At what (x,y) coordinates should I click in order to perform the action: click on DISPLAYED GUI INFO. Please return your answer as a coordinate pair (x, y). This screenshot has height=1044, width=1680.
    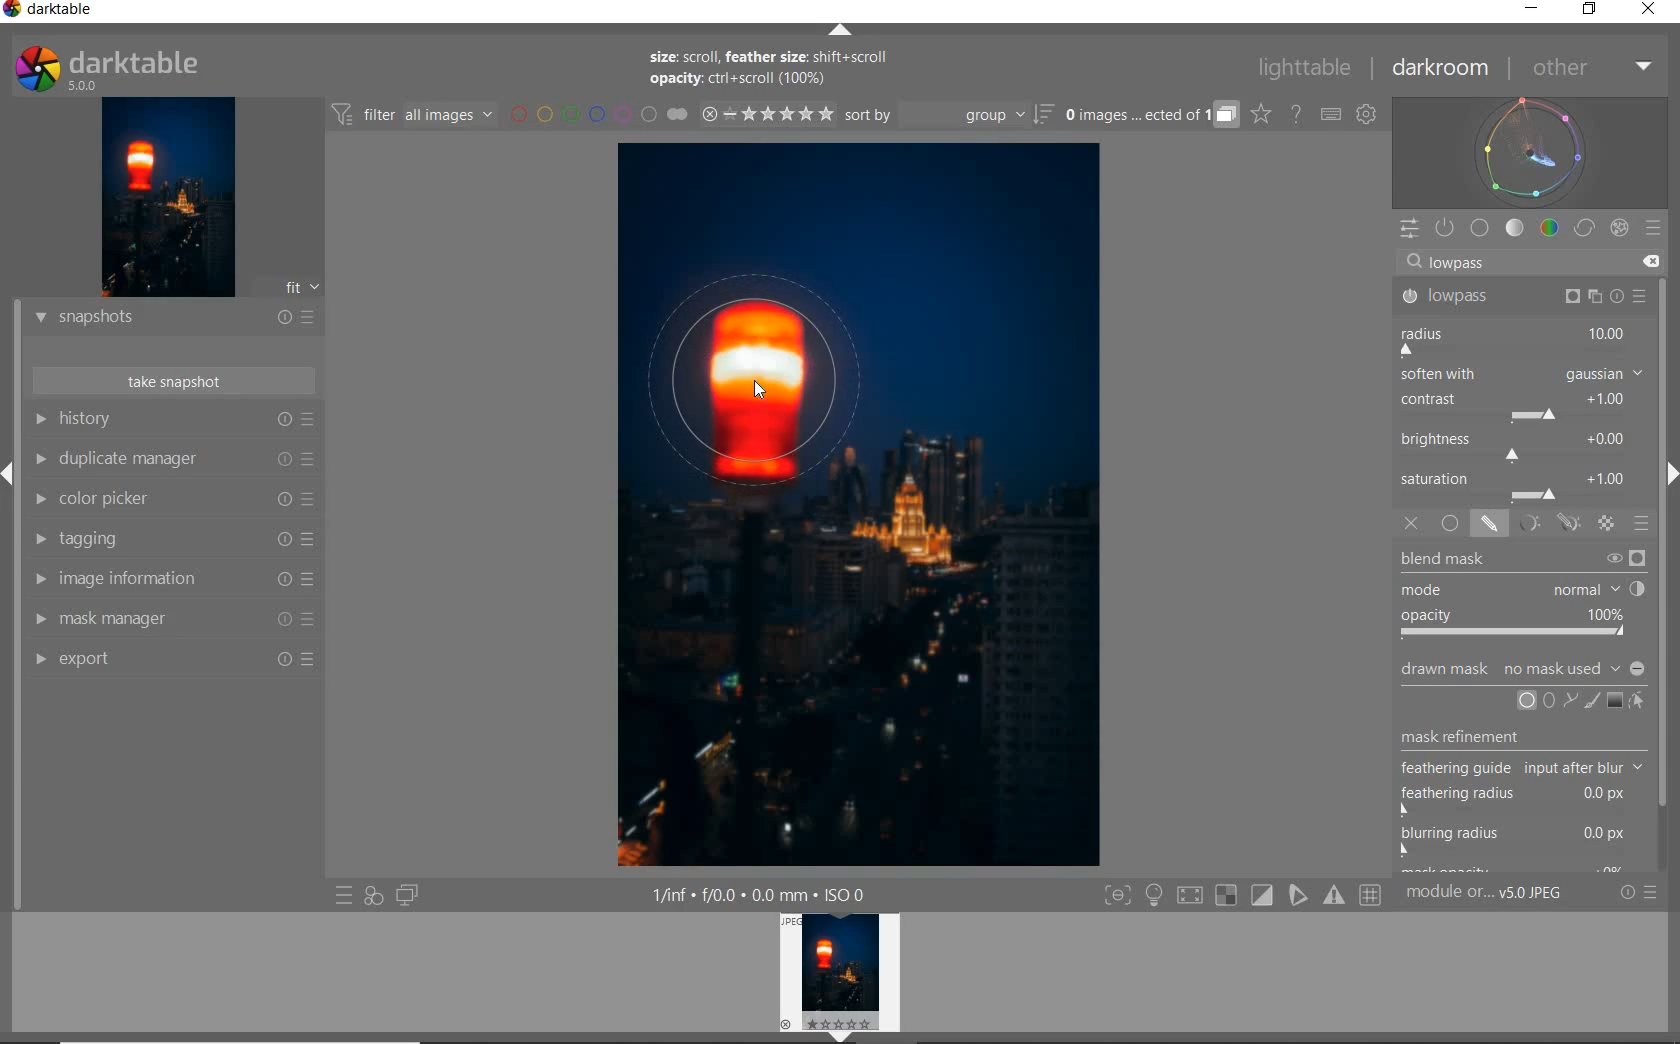
    Looking at the image, I should click on (760, 893).